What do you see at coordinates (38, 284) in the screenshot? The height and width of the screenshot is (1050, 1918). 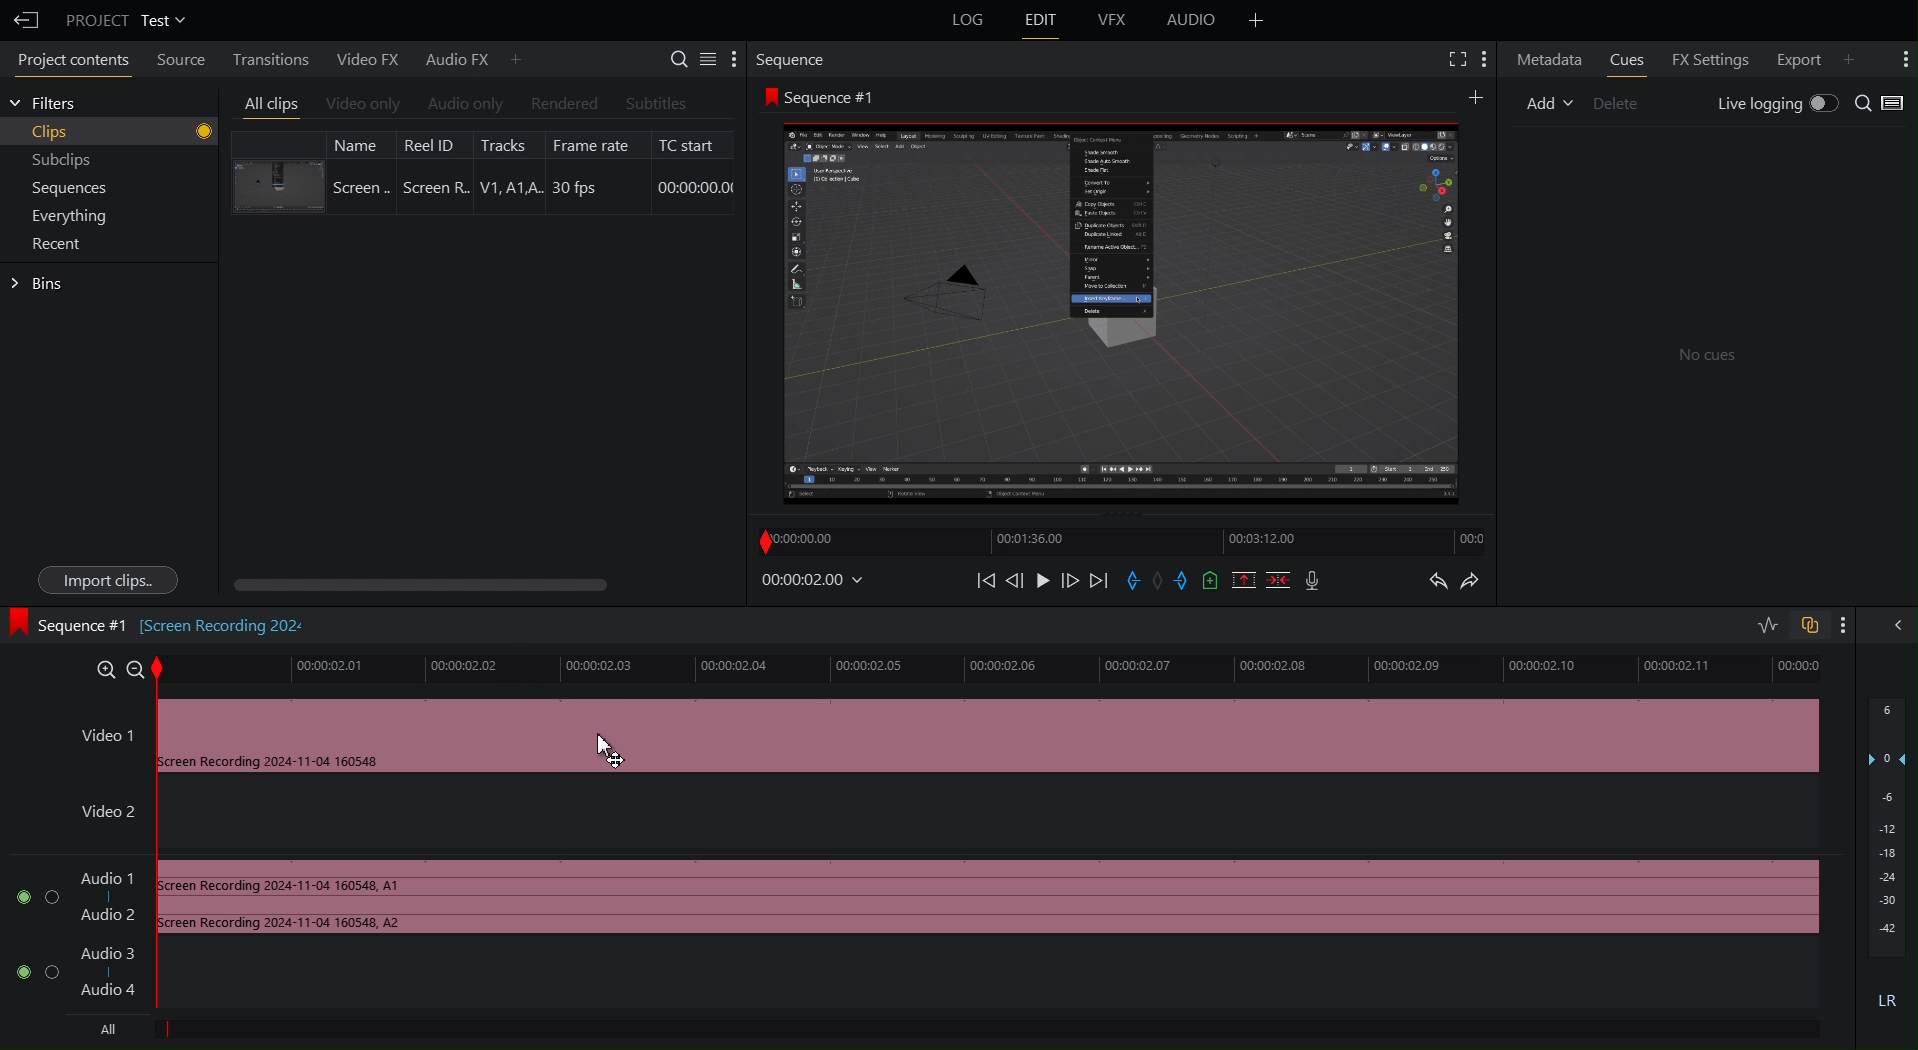 I see `Bins` at bounding box center [38, 284].